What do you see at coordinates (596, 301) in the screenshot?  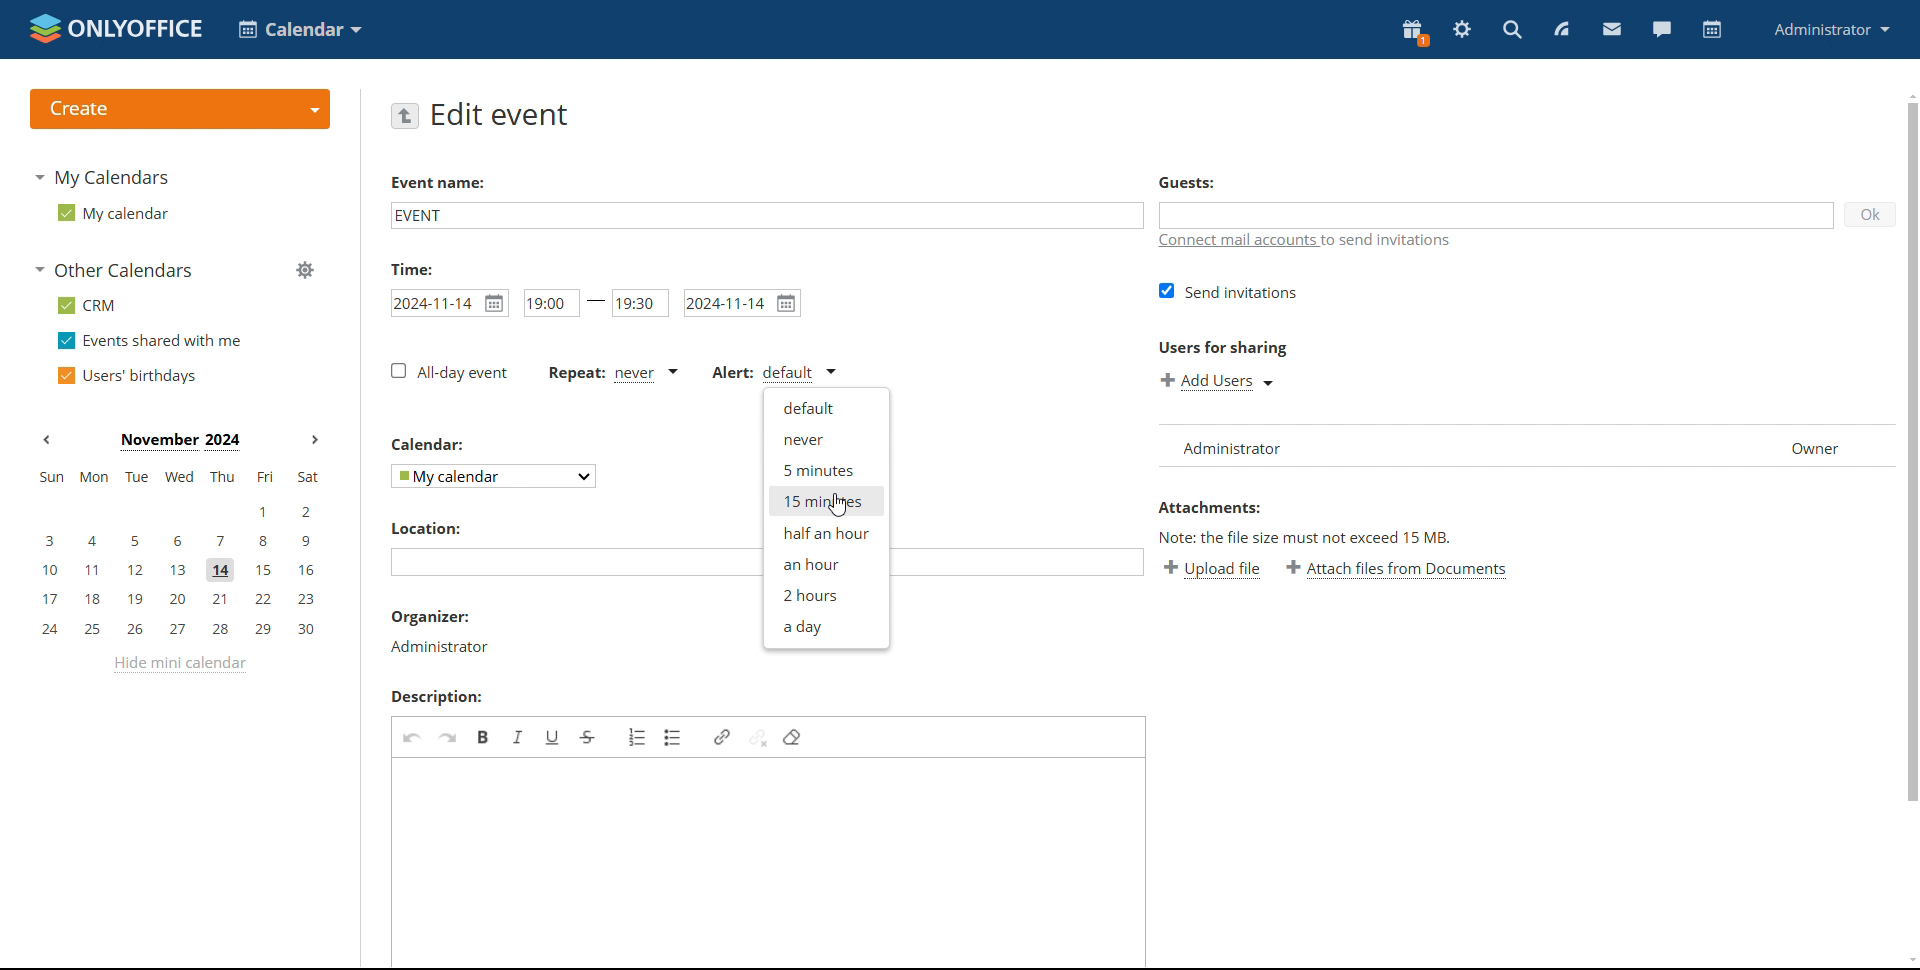 I see `-` at bounding box center [596, 301].